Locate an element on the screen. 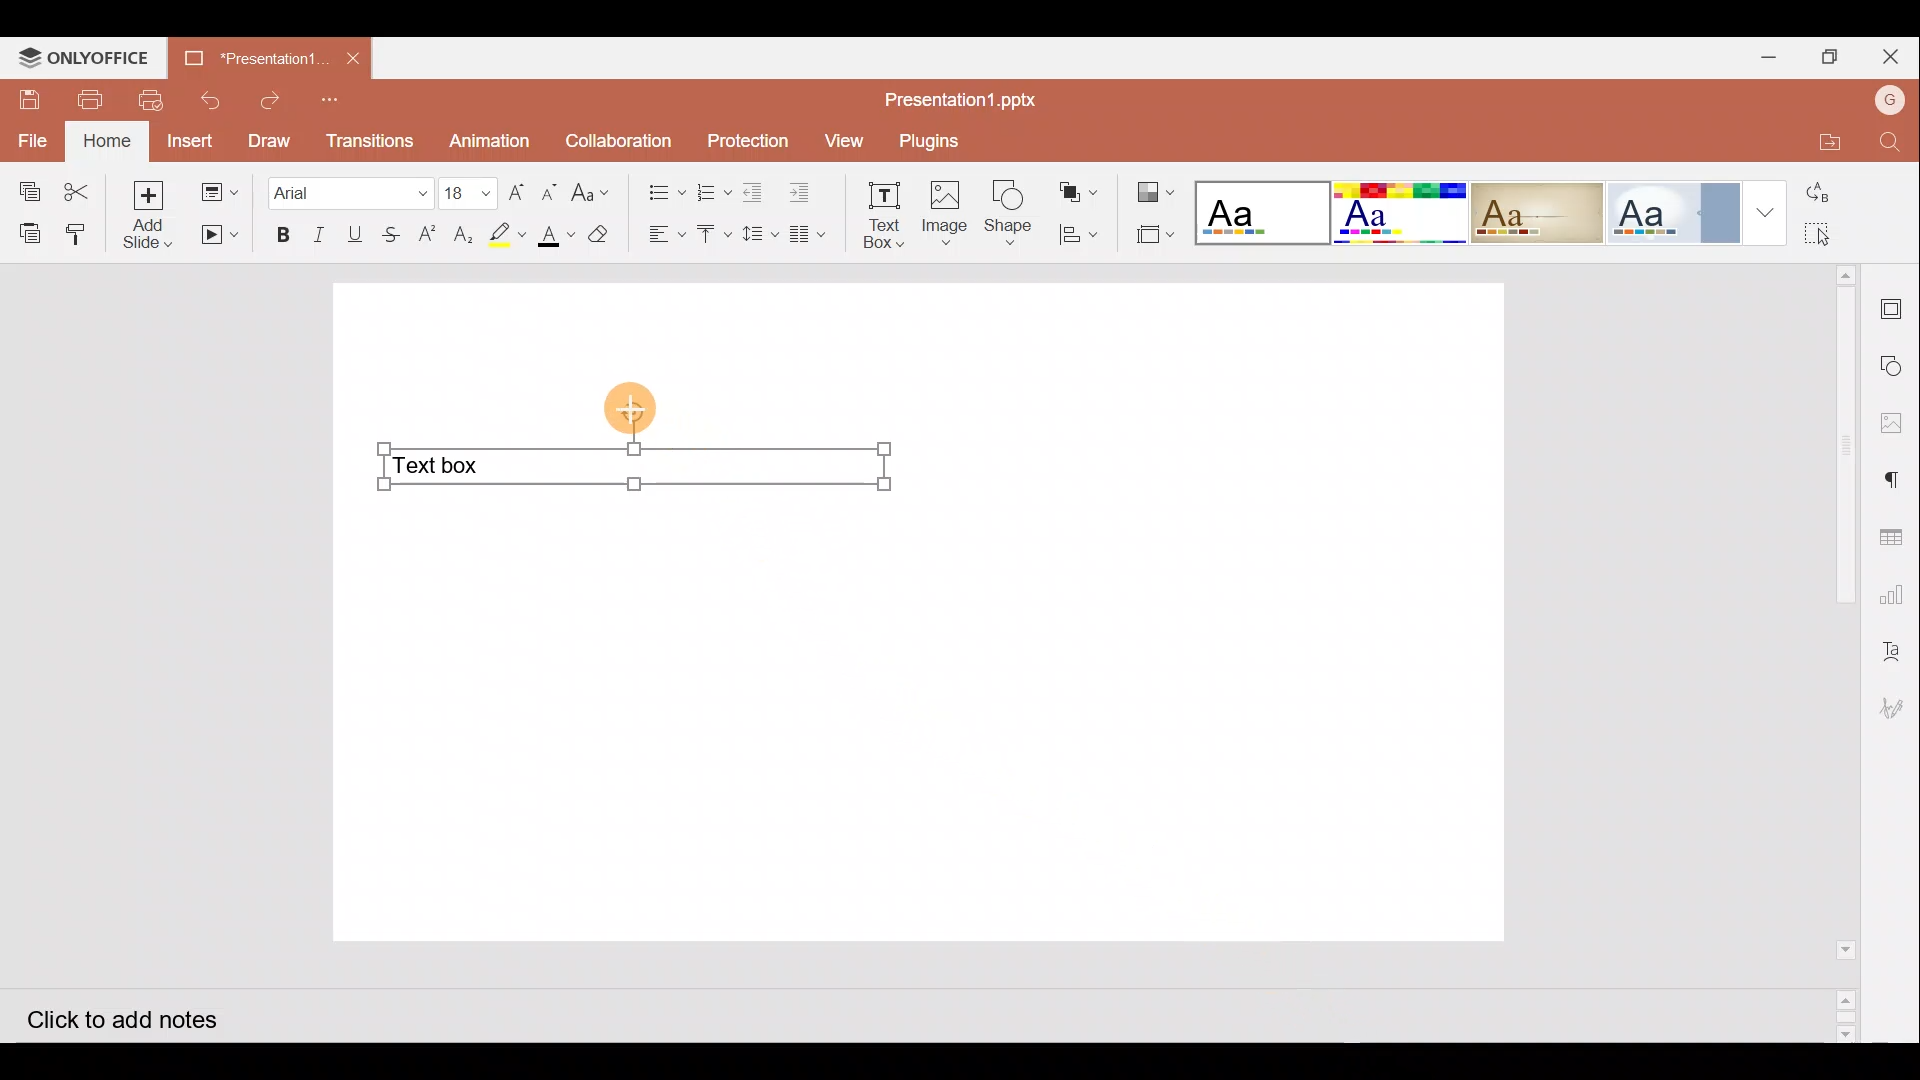 Image resolution: width=1920 pixels, height=1080 pixels. Font color is located at coordinates (553, 236).